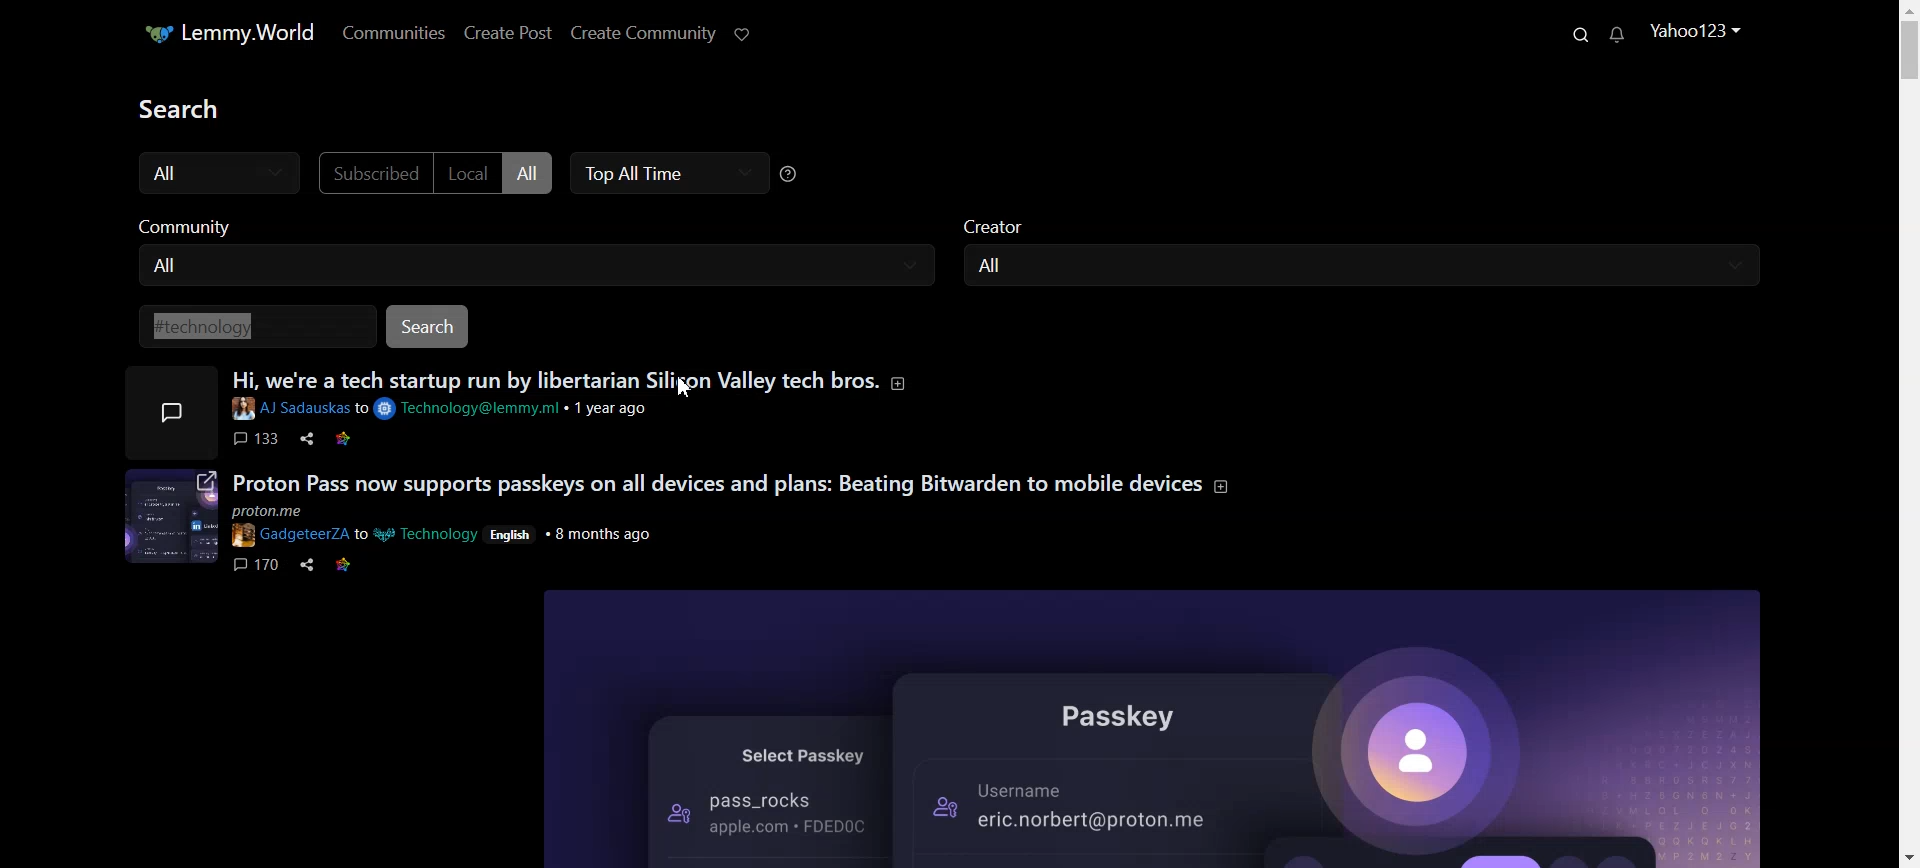  What do you see at coordinates (613, 410) in the screenshot?
I see `1 year ago` at bounding box center [613, 410].